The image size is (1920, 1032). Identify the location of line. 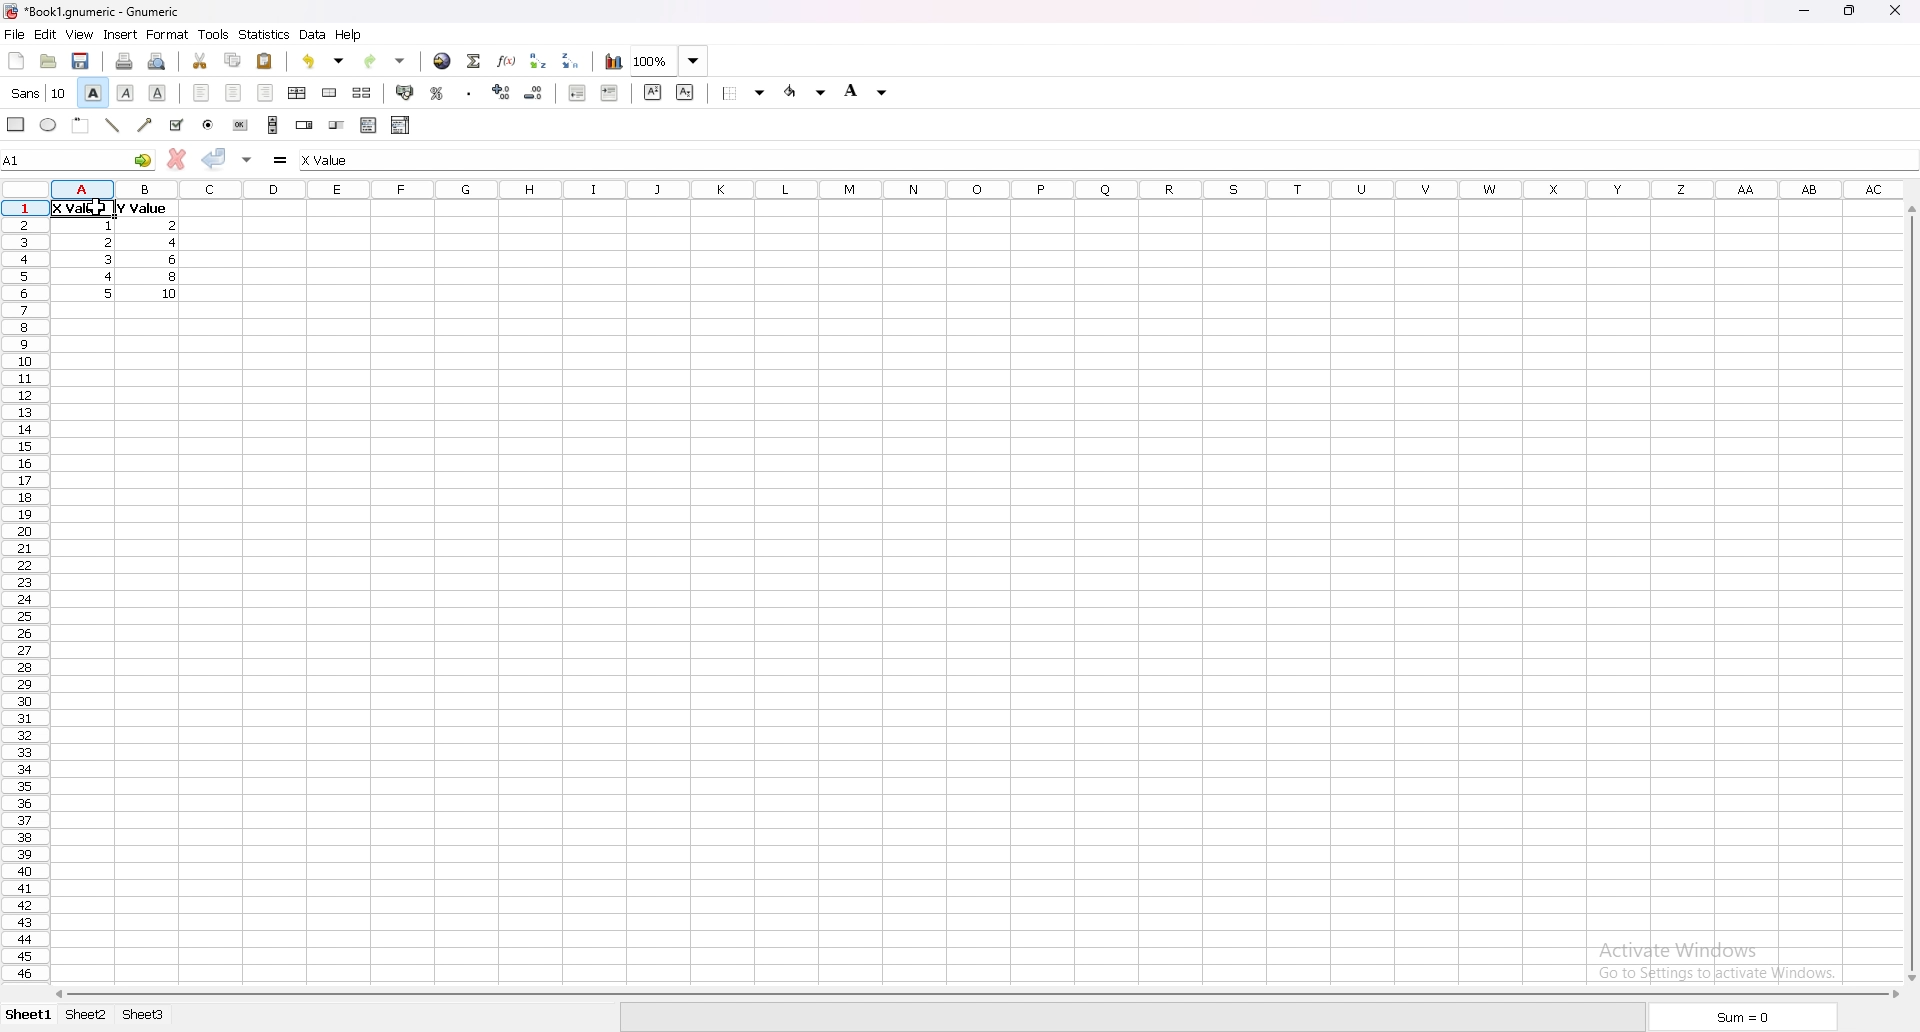
(112, 125).